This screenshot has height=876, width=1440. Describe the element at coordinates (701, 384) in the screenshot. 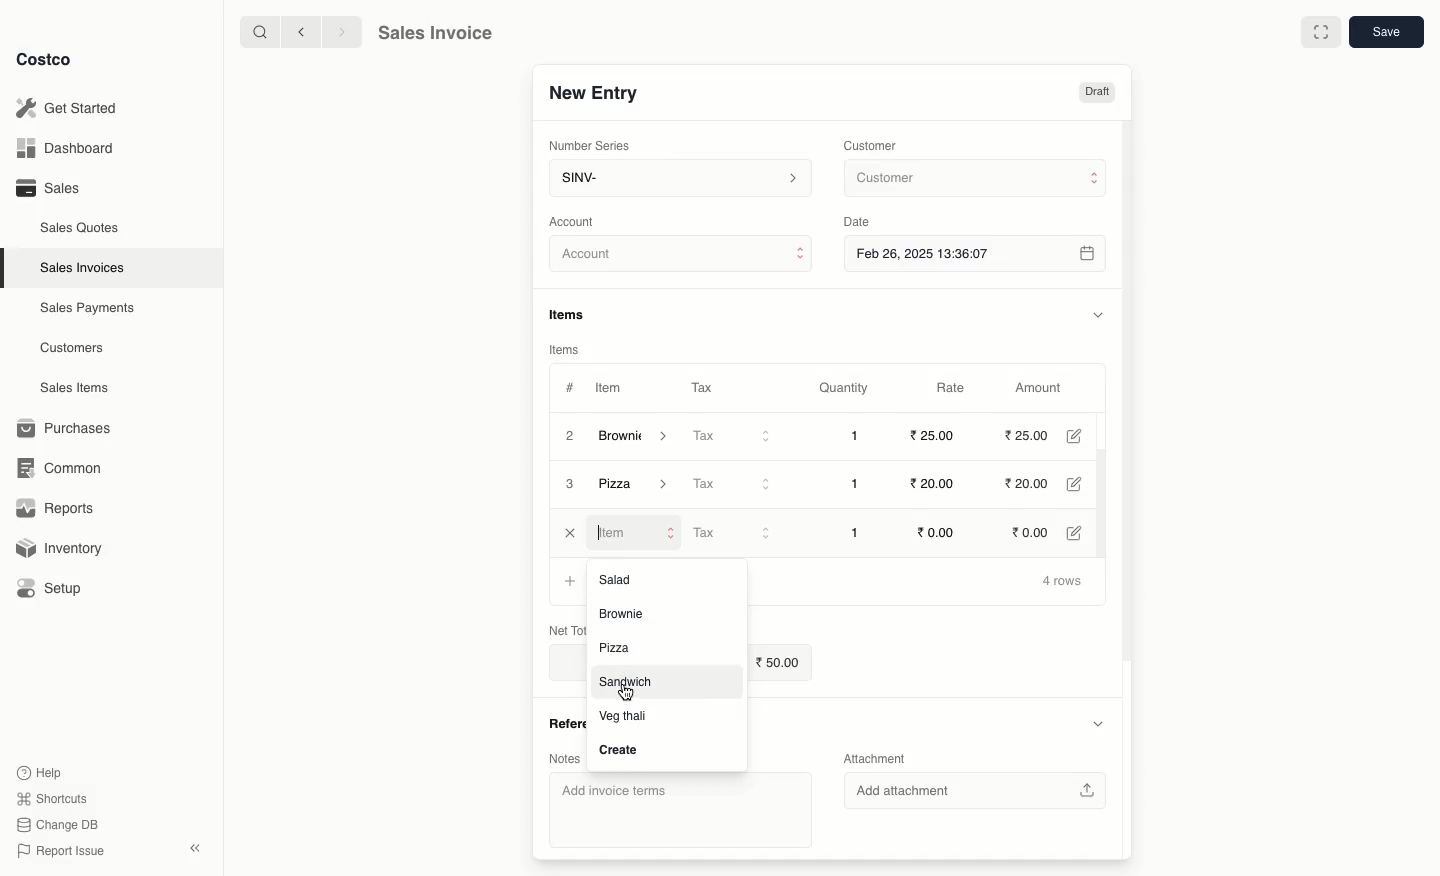

I see `Tax` at that location.